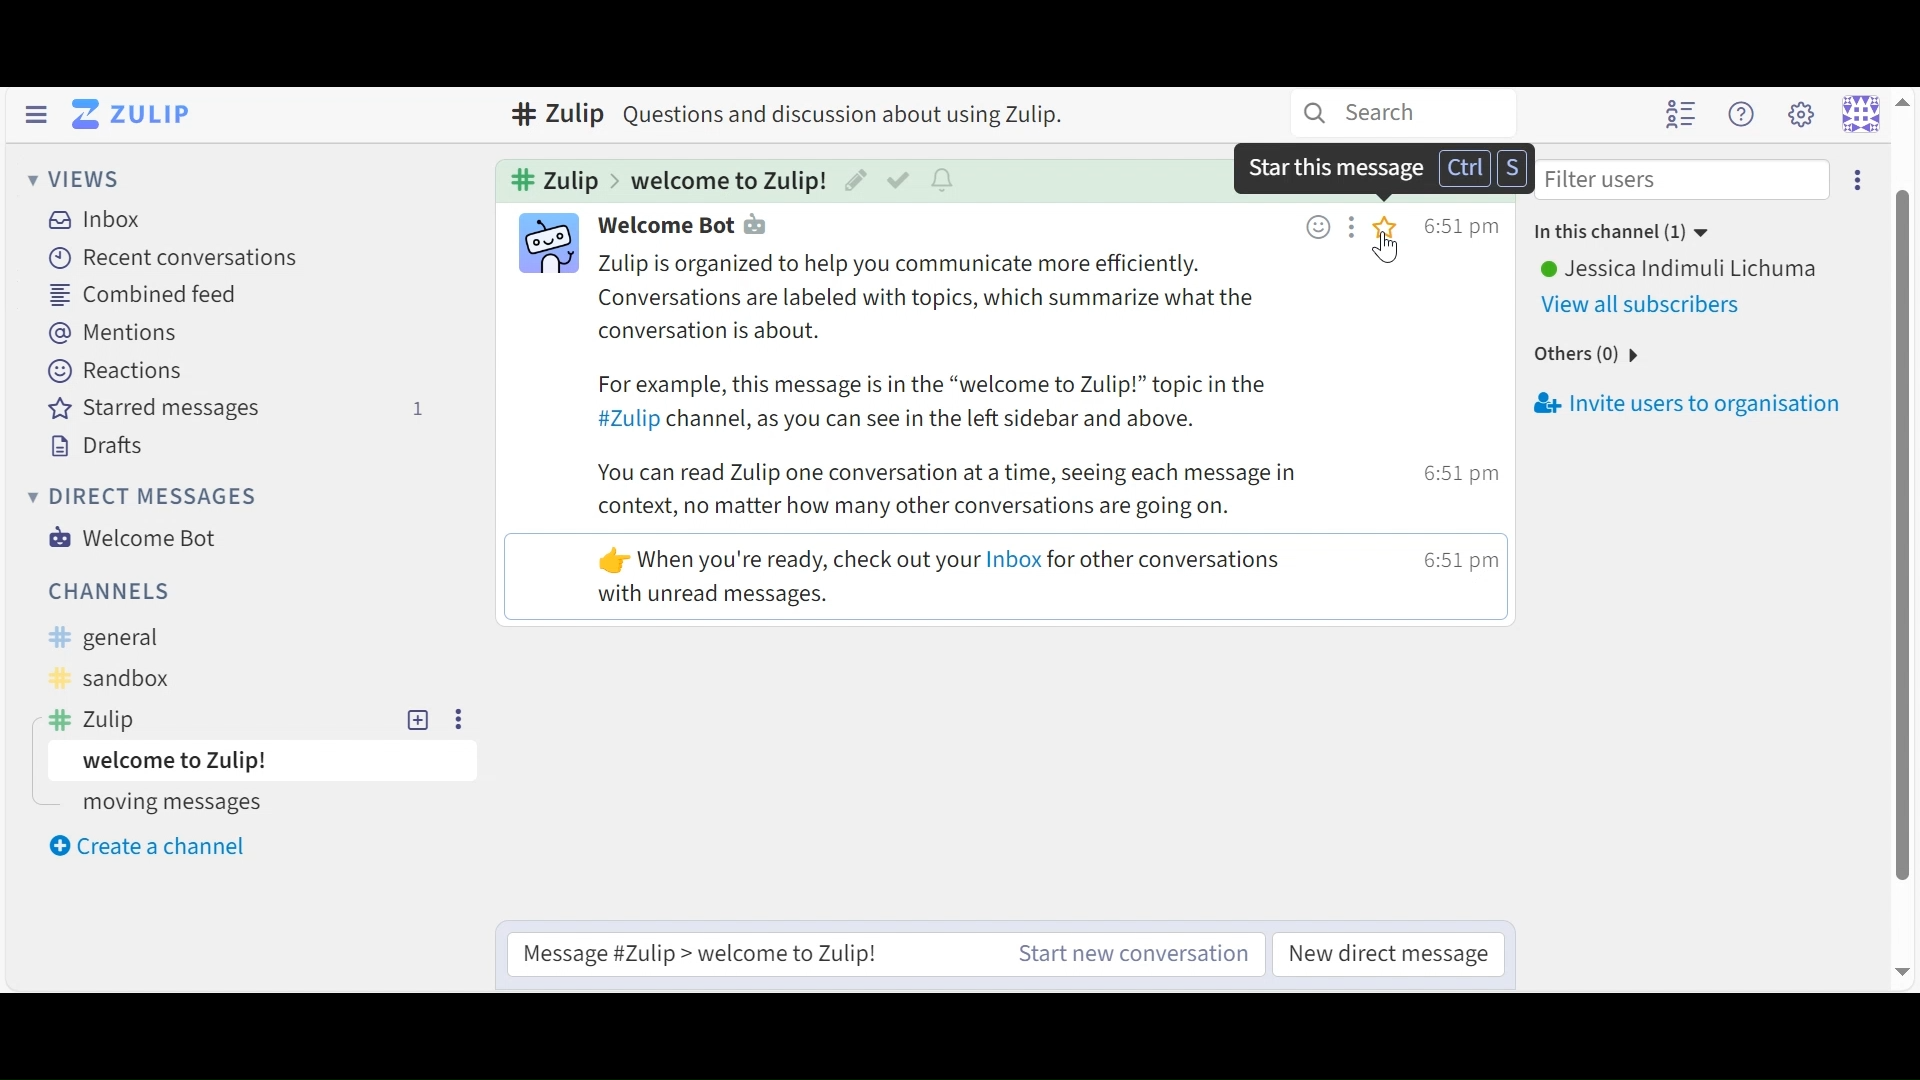  Describe the element at coordinates (1461, 225) in the screenshot. I see `Time` at that location.